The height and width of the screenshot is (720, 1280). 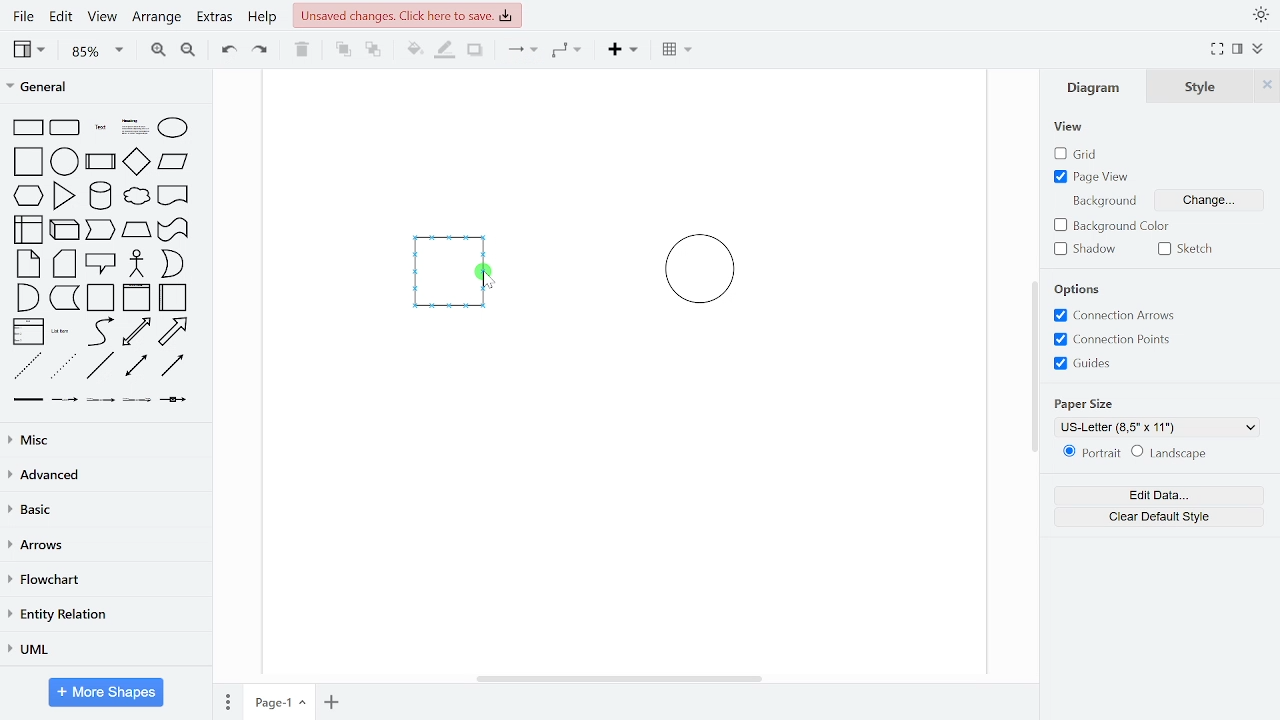 I want to click on connection points, so click(x=1112, y=339).